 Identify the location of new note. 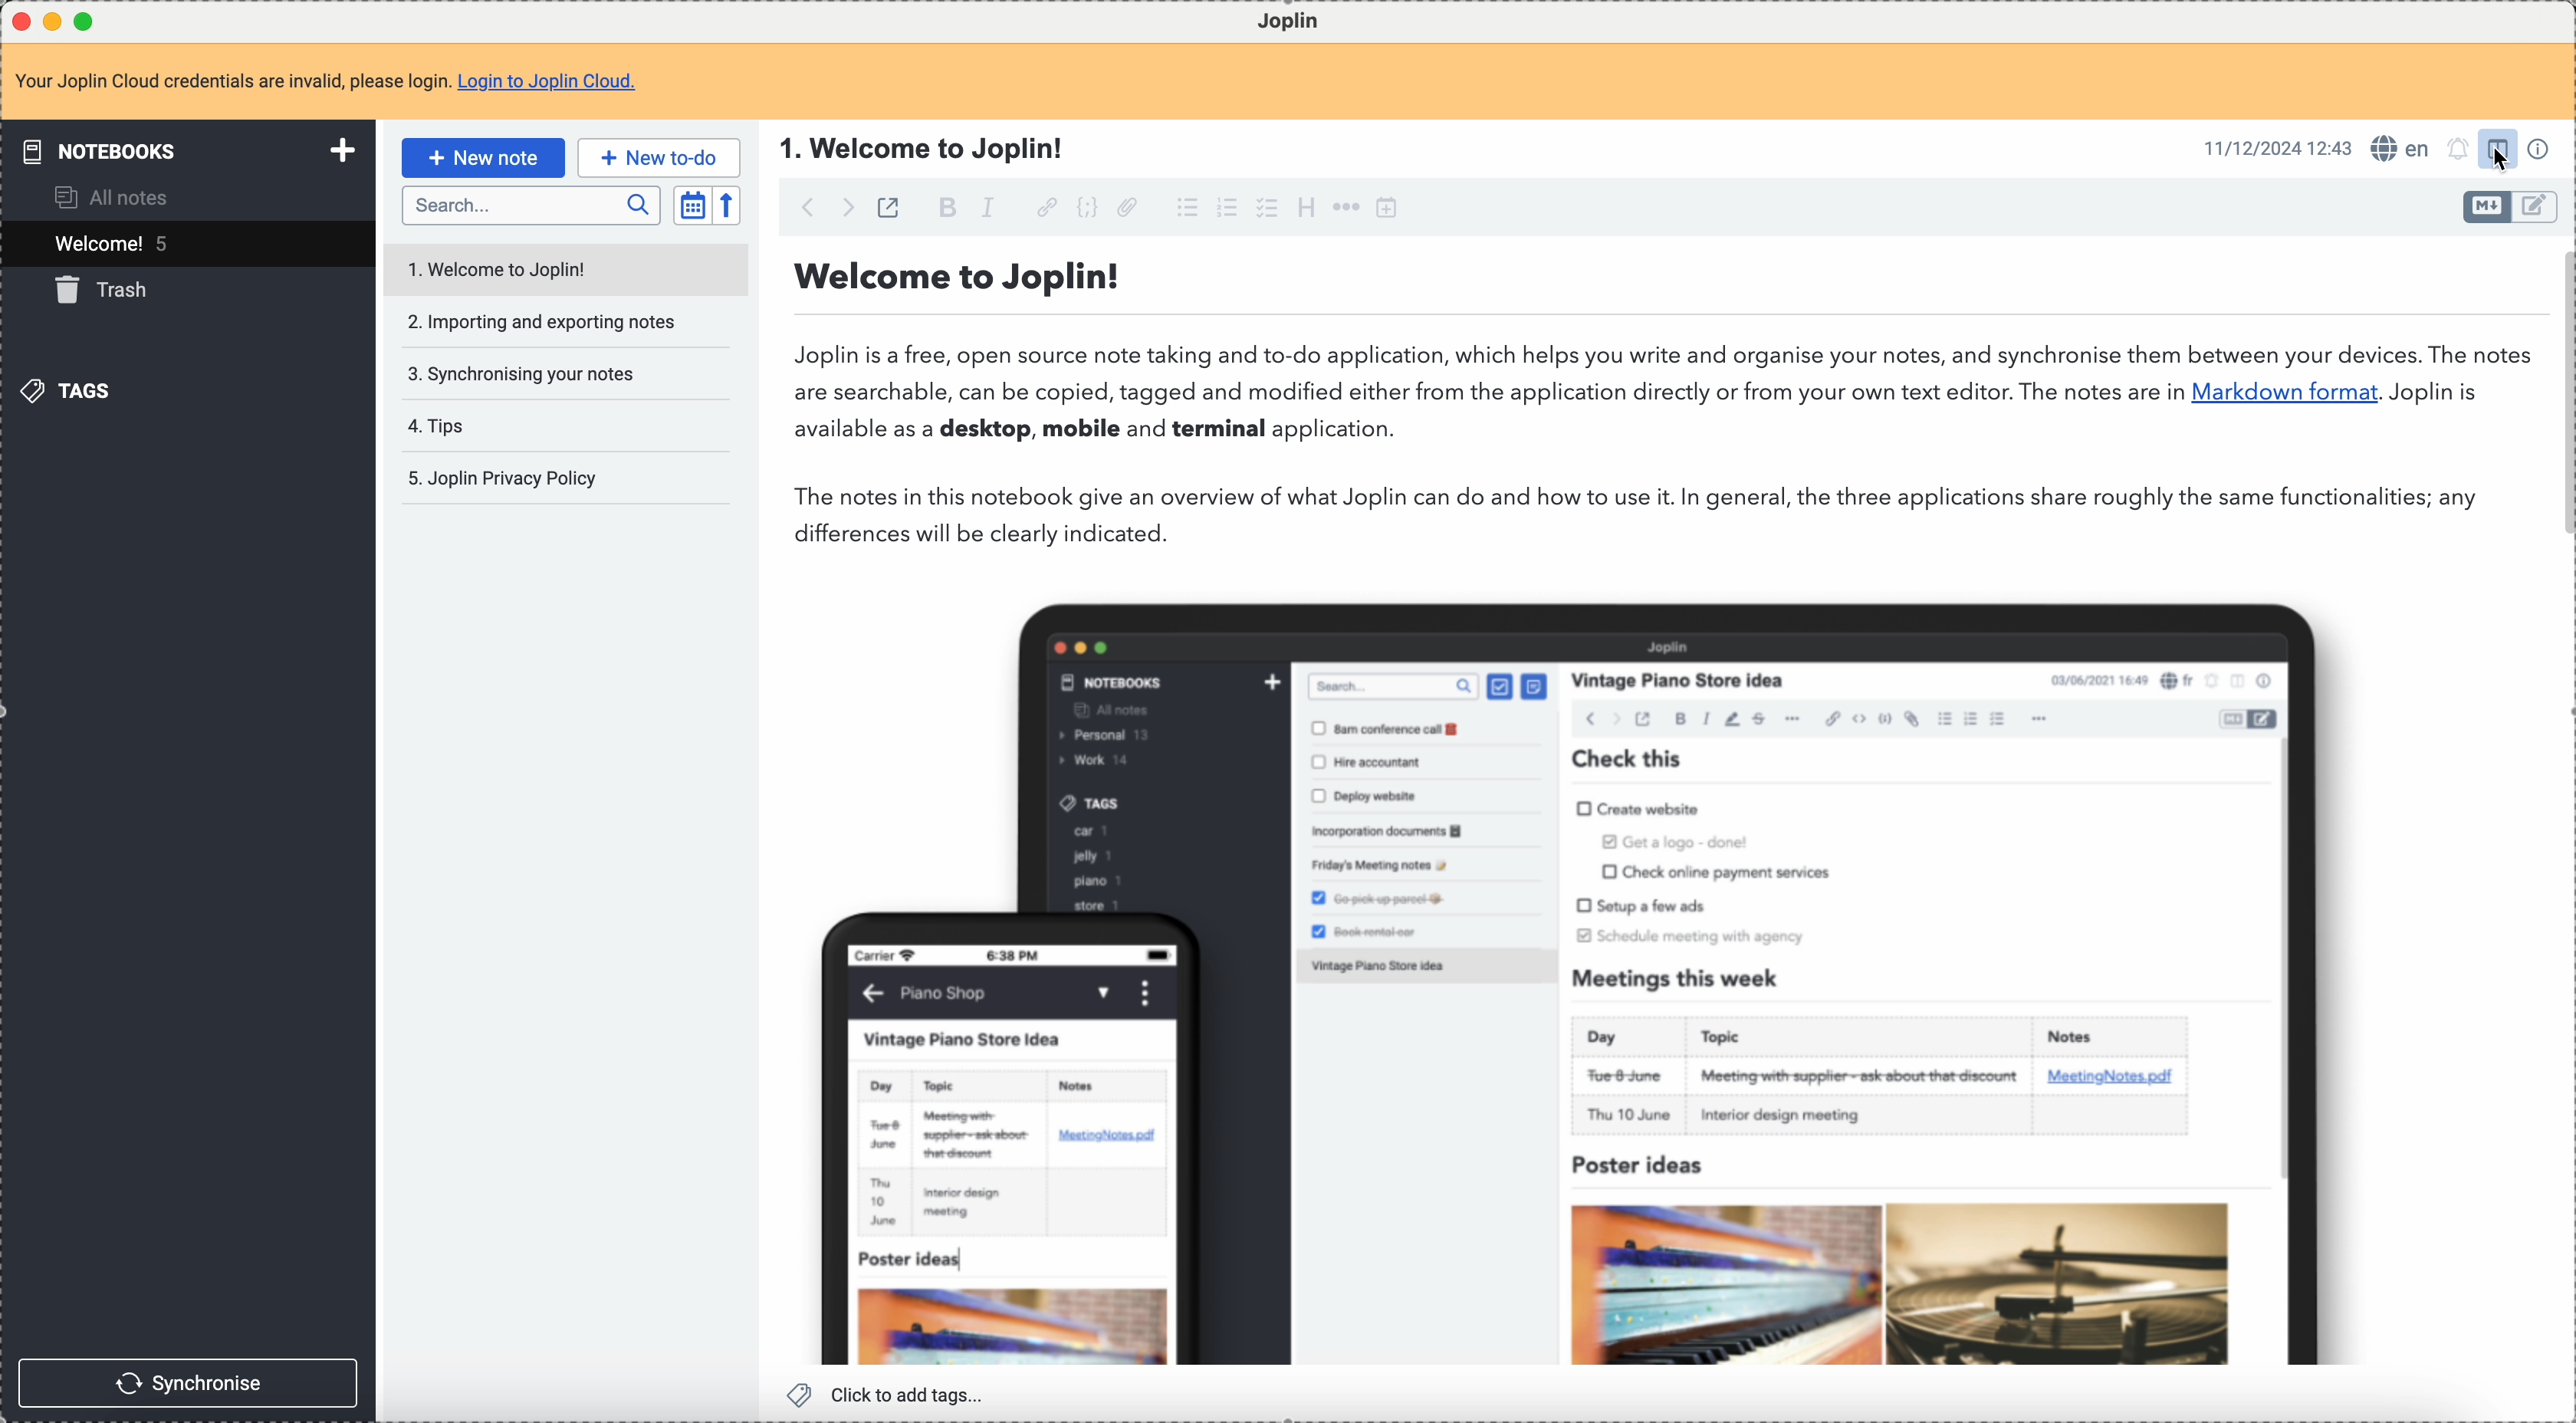
(481, 158).